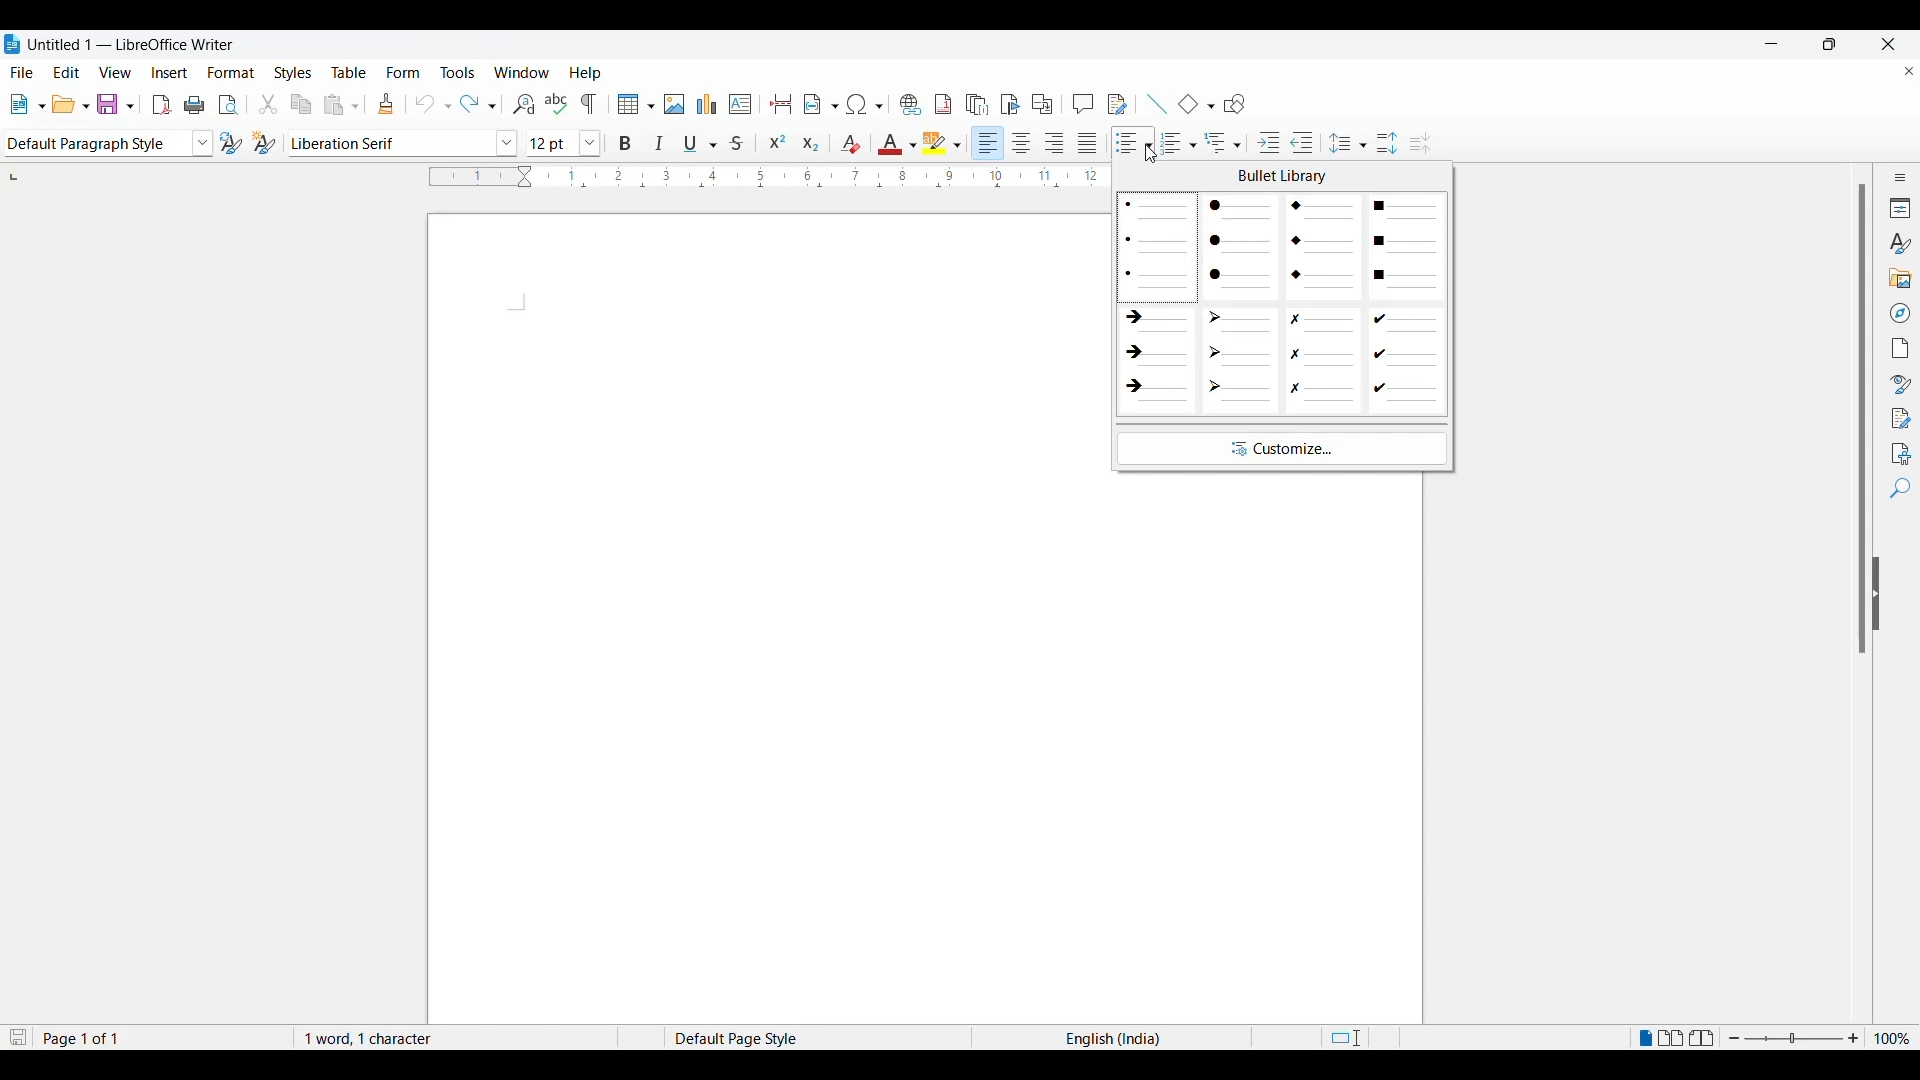 Image resolution: width=1920 pixels, height=1080 pixels. What do you see at coordinates (1278, 177) in the screenshot?
I see `bullet library` at bounding box center [1278, 177].